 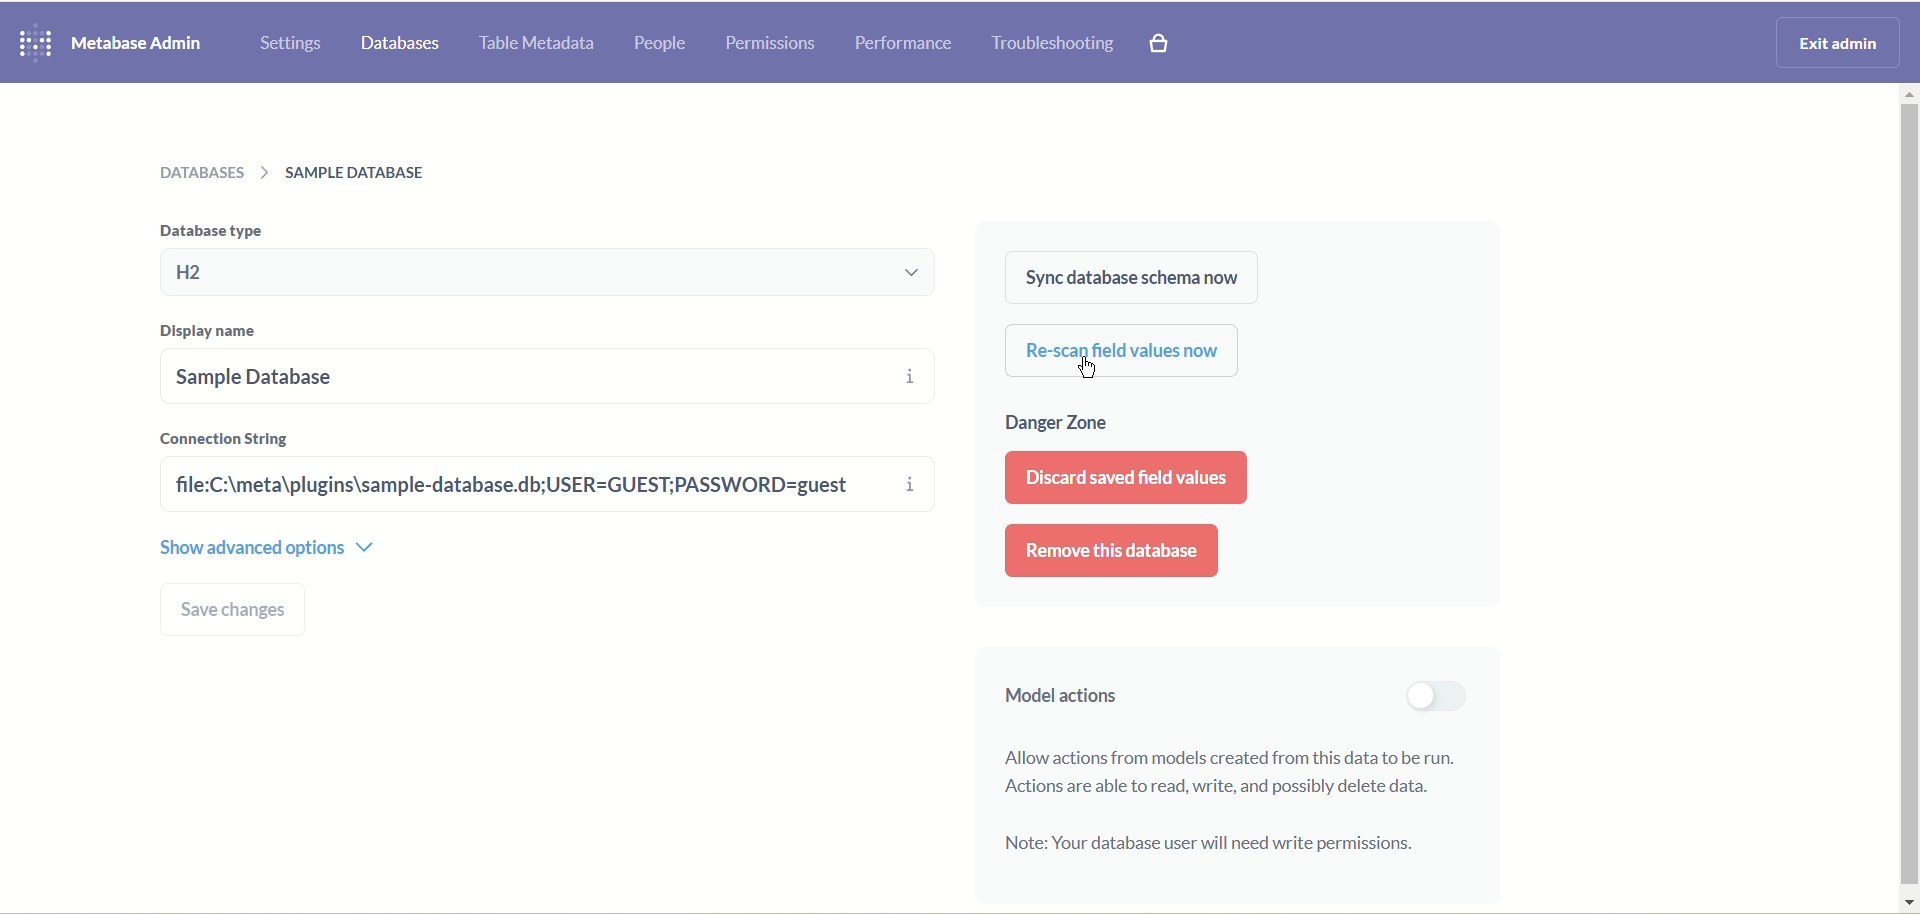 I want to click on people, so click(x=661, y=45).